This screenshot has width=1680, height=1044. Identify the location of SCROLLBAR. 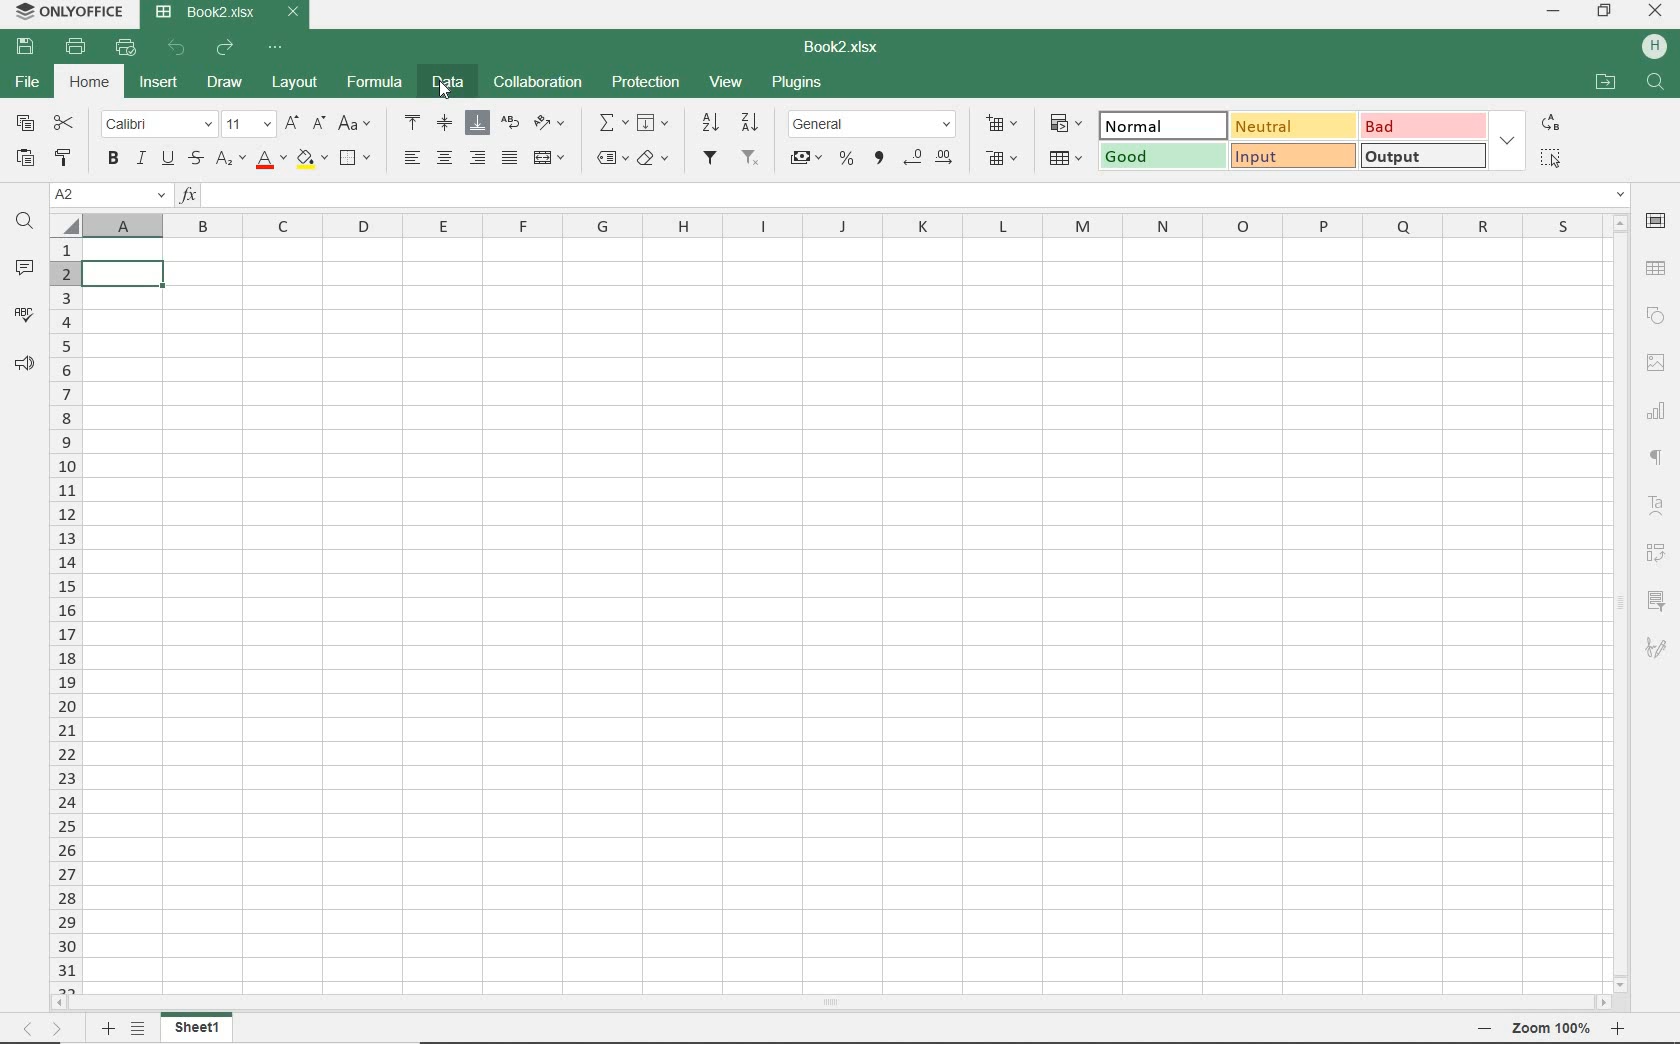
(1619, 600).